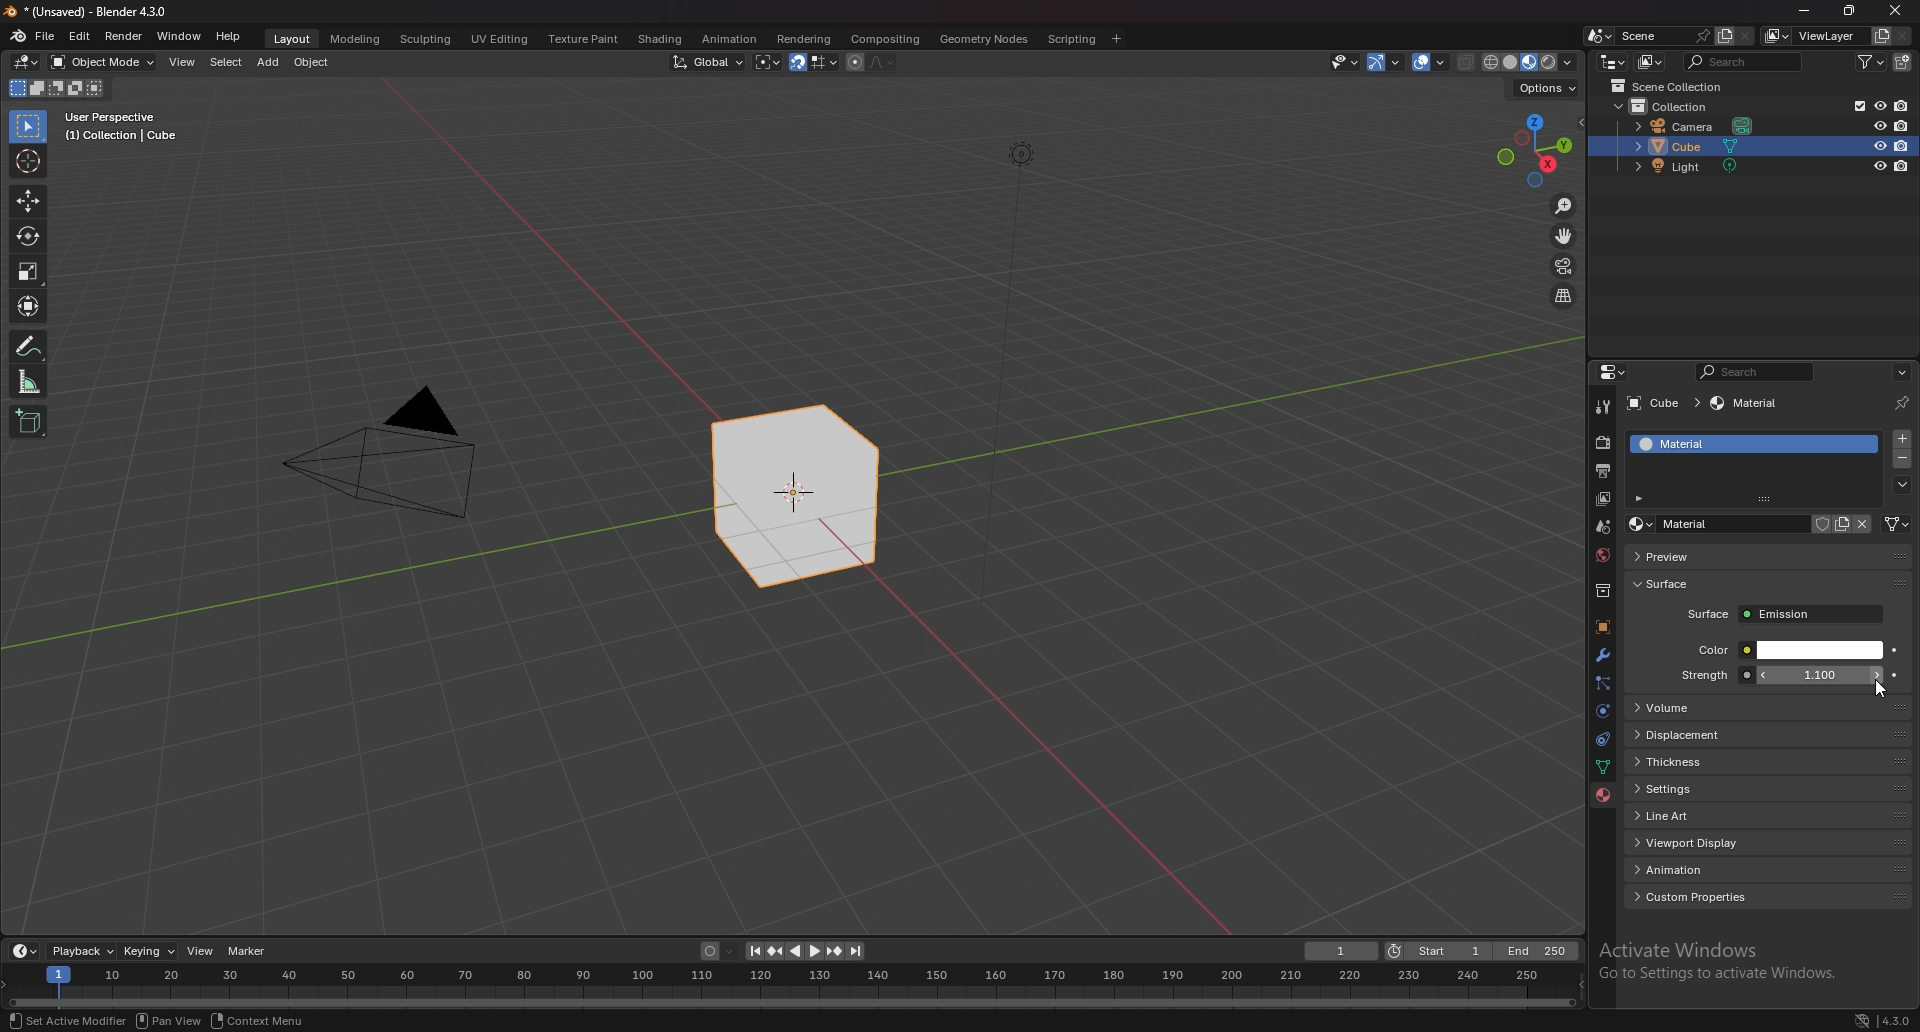  I want to click on color, so click(1788, 650).